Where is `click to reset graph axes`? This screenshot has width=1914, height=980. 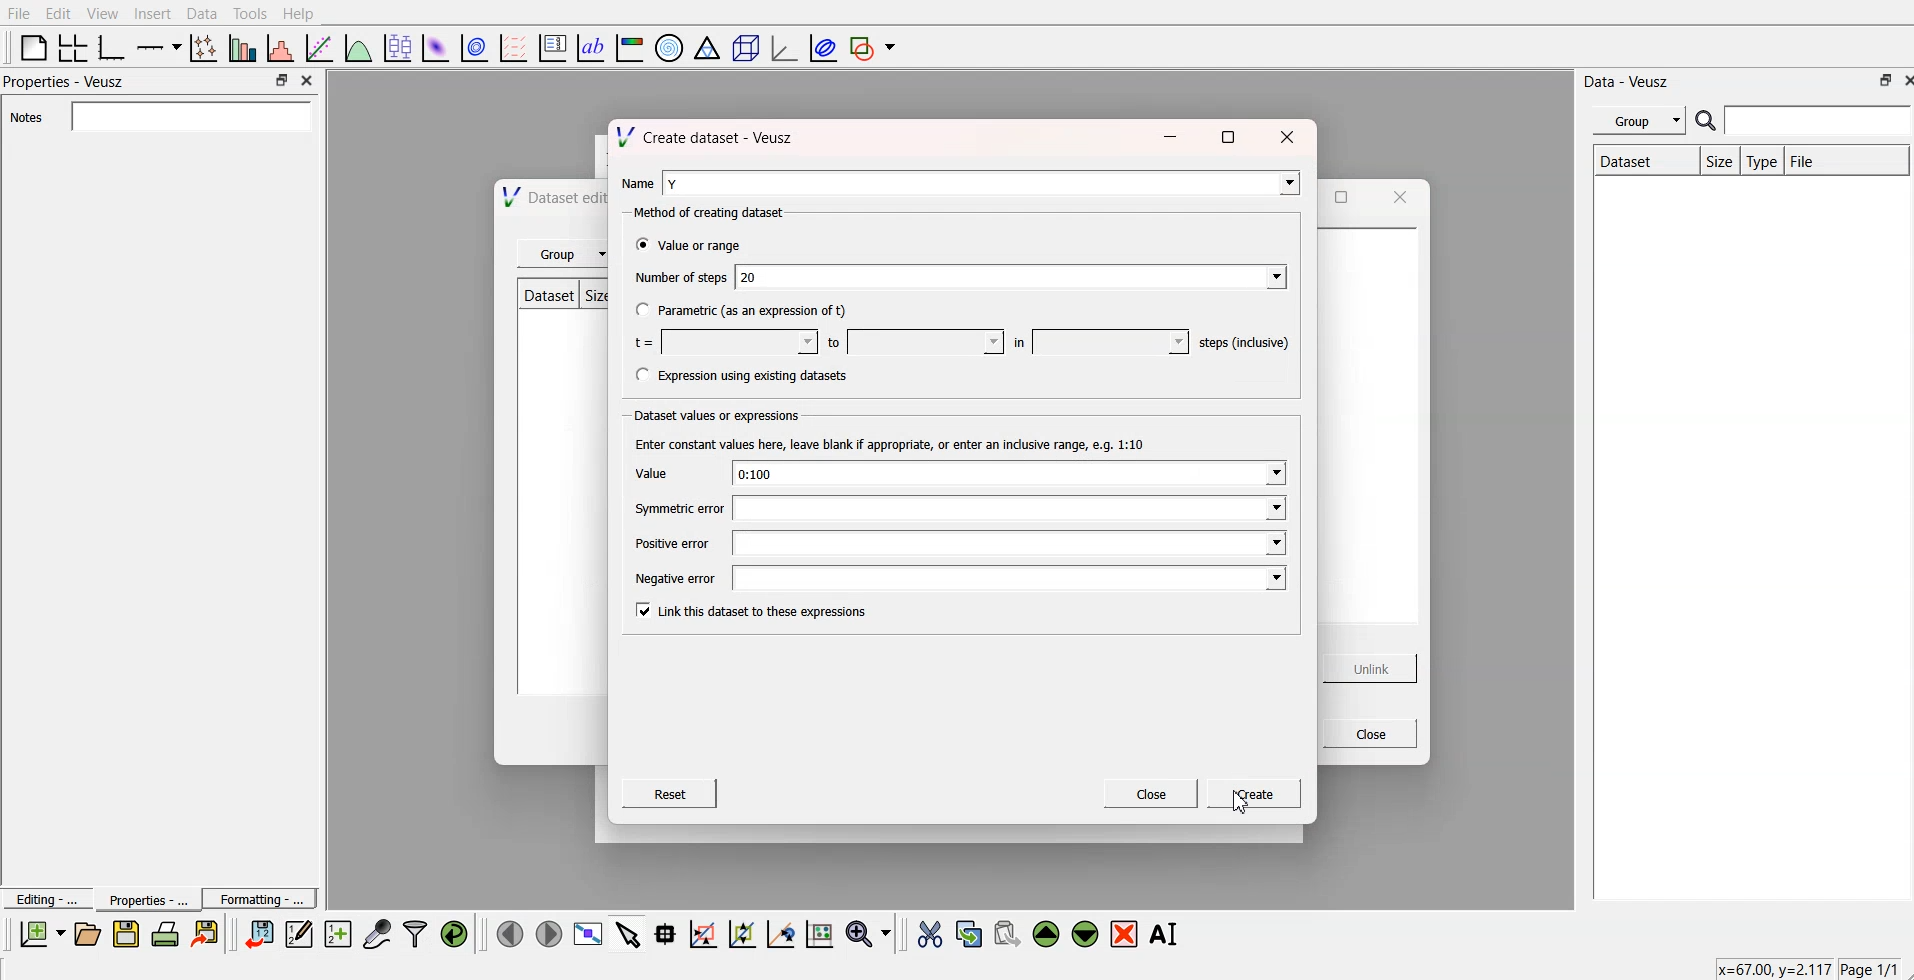 click to reset graph axes is located at coordinates (821, 932).